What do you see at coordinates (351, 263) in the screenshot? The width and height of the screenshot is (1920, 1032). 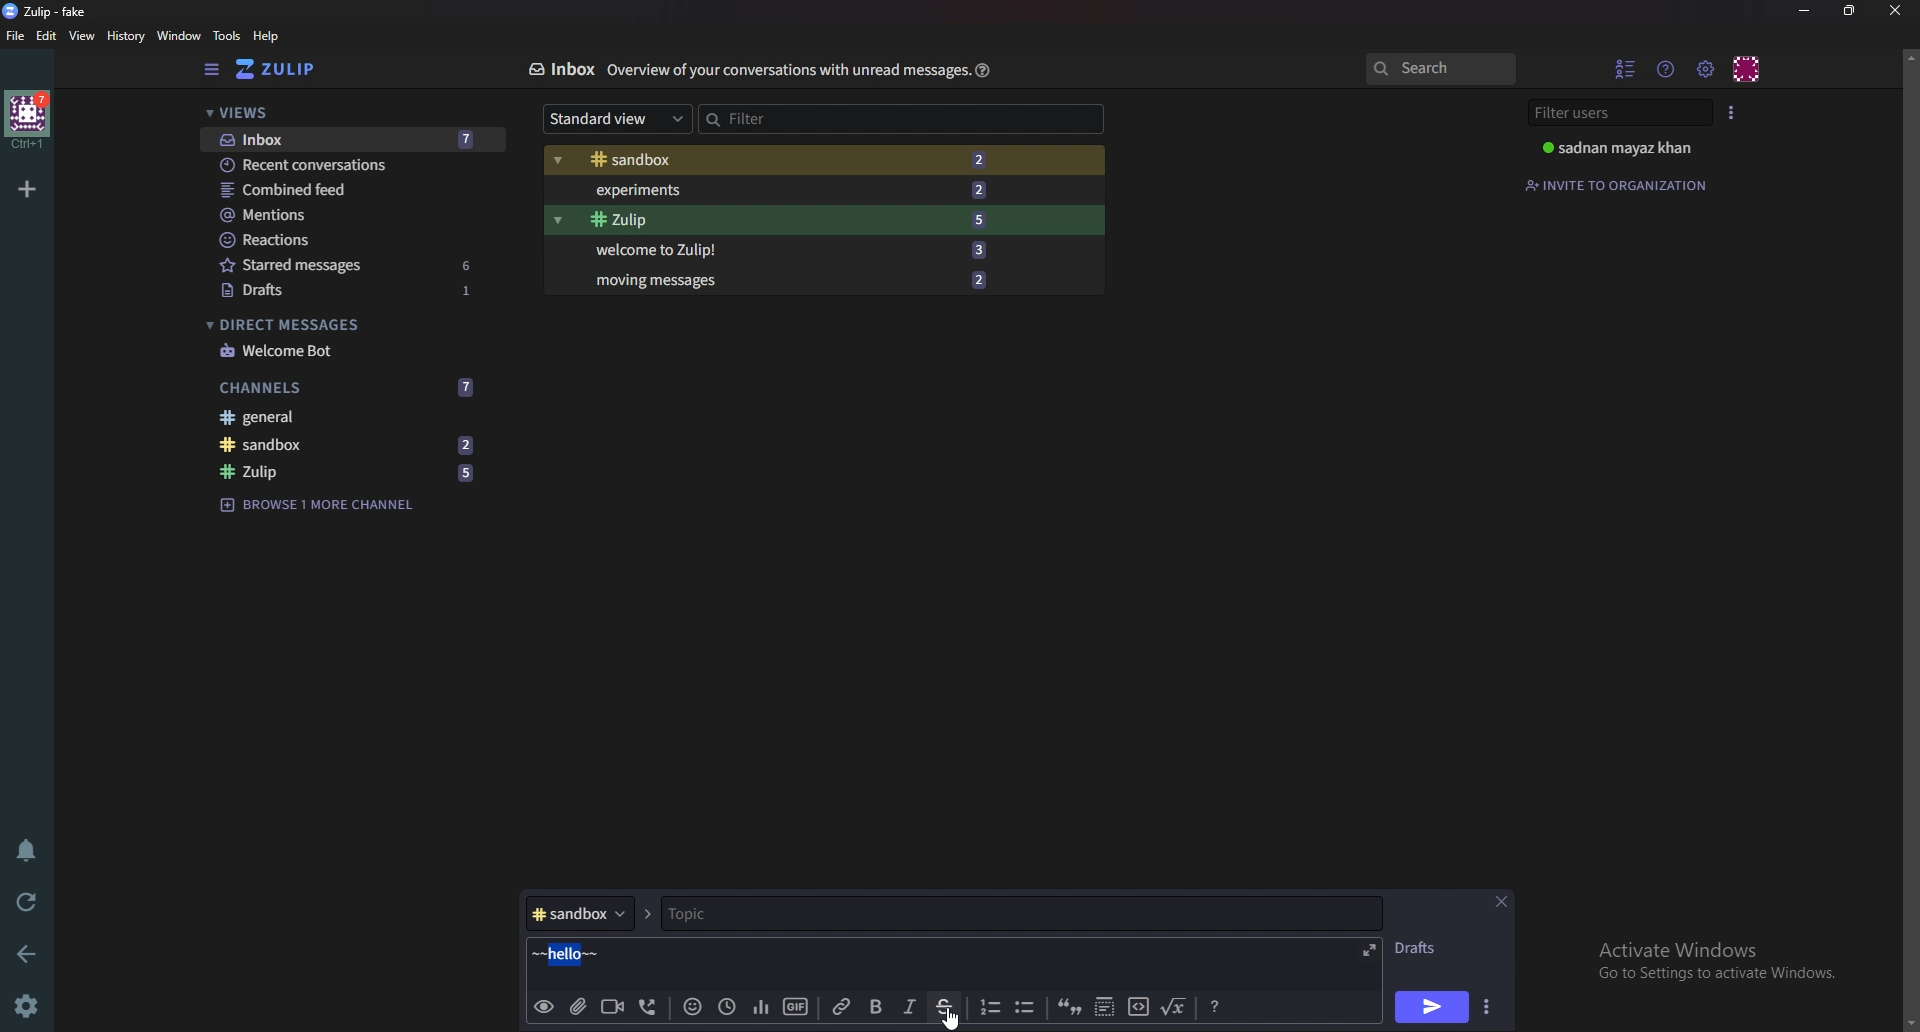 I see `Starred messages` at bounding box center [351, 263].